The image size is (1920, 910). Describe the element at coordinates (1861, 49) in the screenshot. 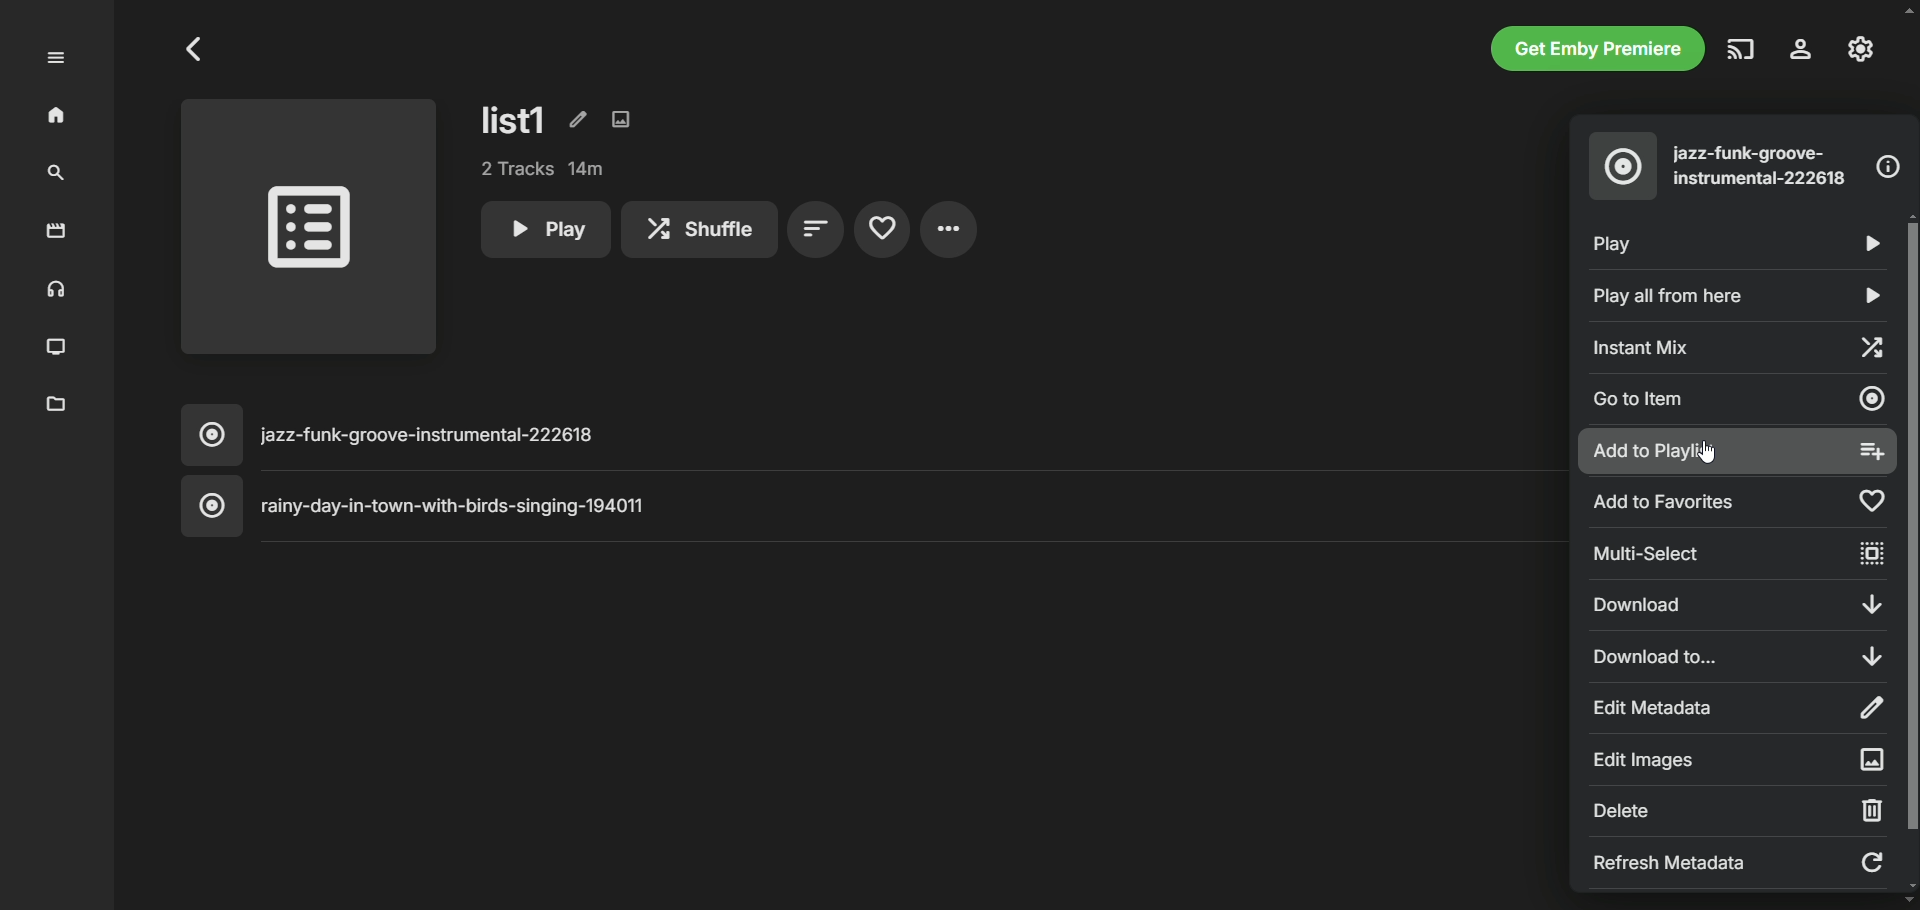

I see `manage emby server` at that location.